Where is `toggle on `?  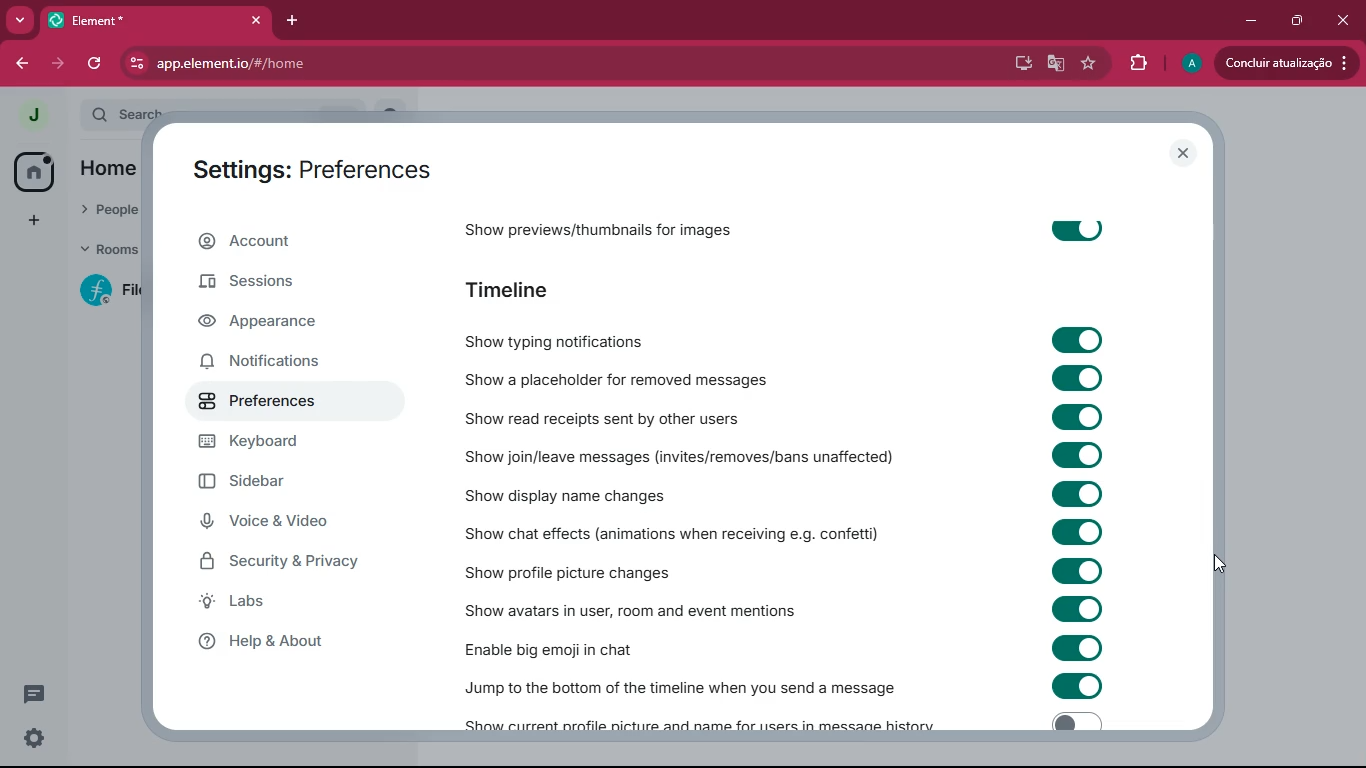
toggle on  is located at coordinates (1079, 381).